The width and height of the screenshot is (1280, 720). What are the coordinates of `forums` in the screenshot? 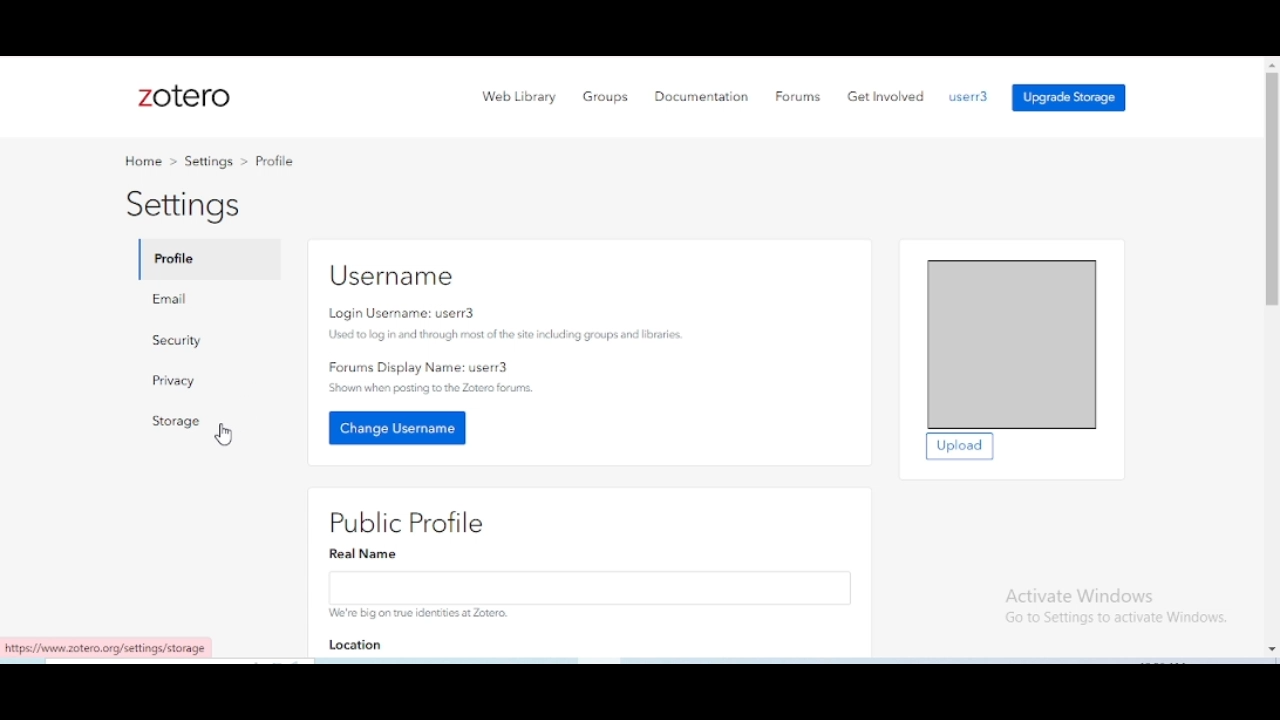 It's located at (797, 96).